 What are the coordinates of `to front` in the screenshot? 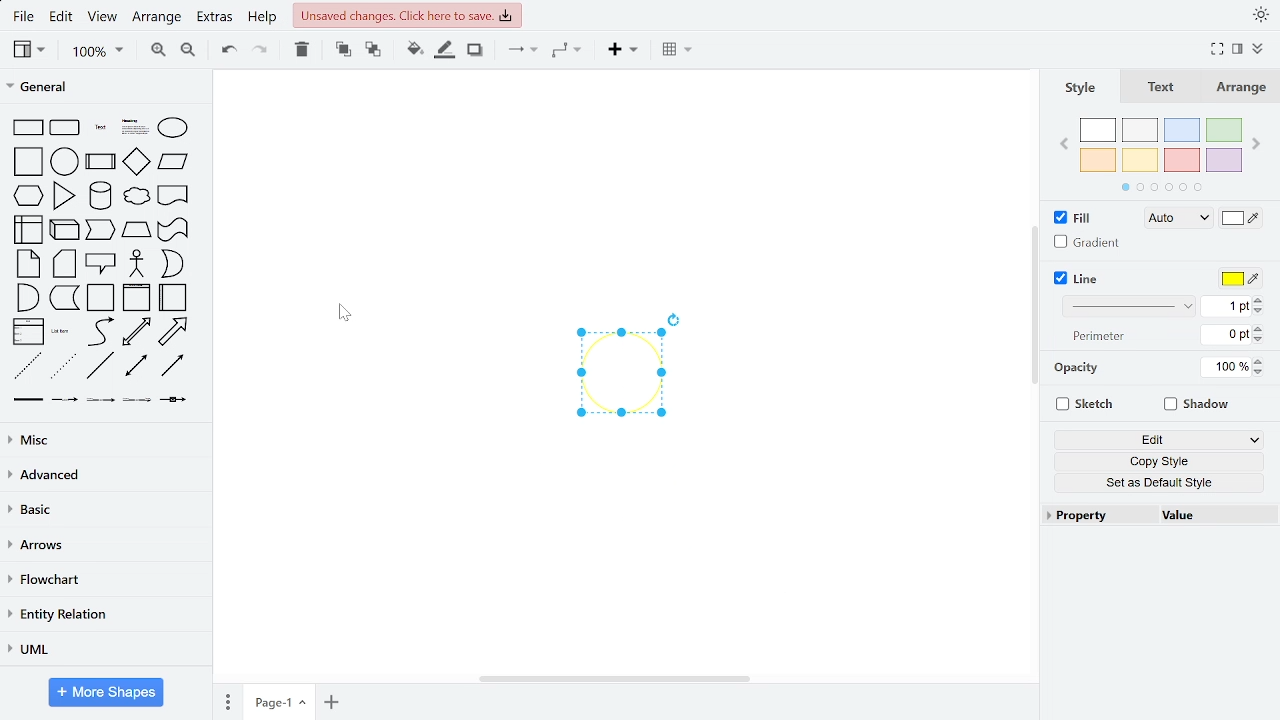 It's located at (342, 50).